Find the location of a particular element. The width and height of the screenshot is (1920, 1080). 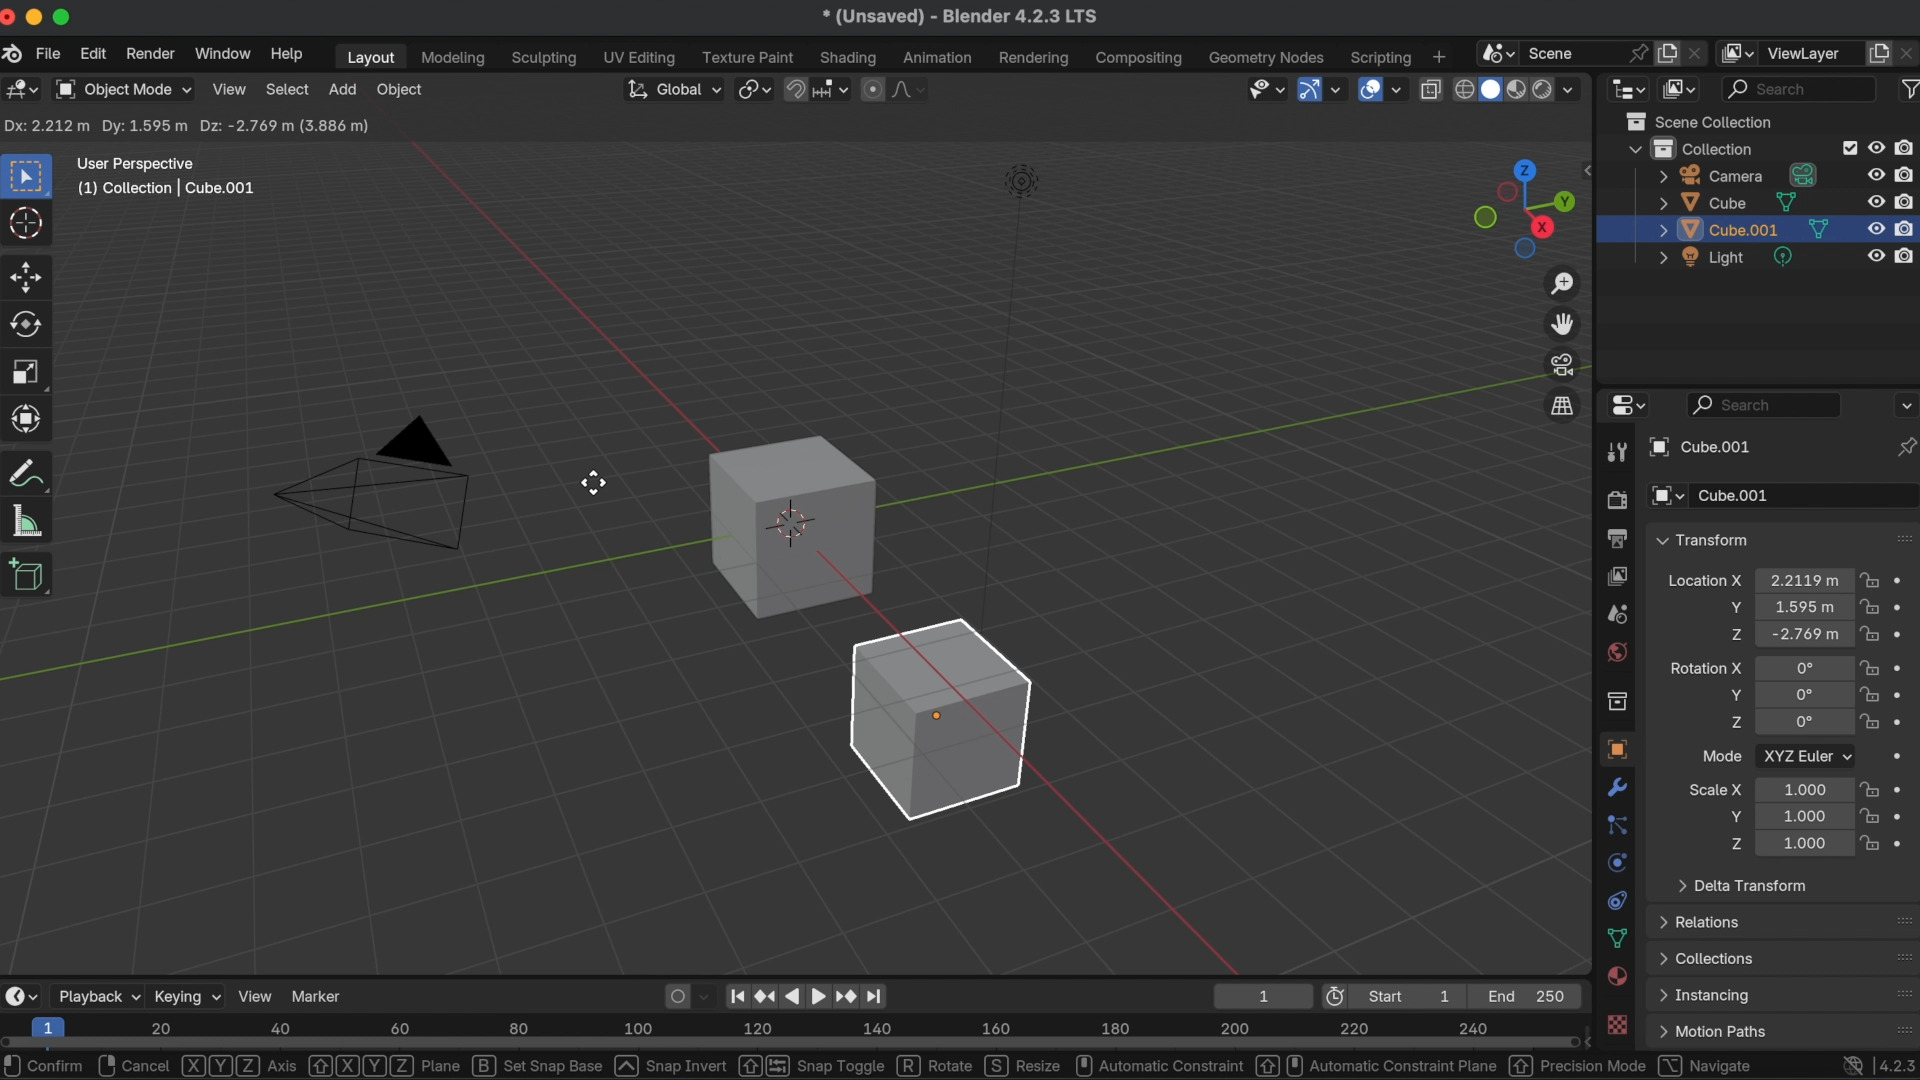

hide in viewport is located at coordinates (1877, 229).